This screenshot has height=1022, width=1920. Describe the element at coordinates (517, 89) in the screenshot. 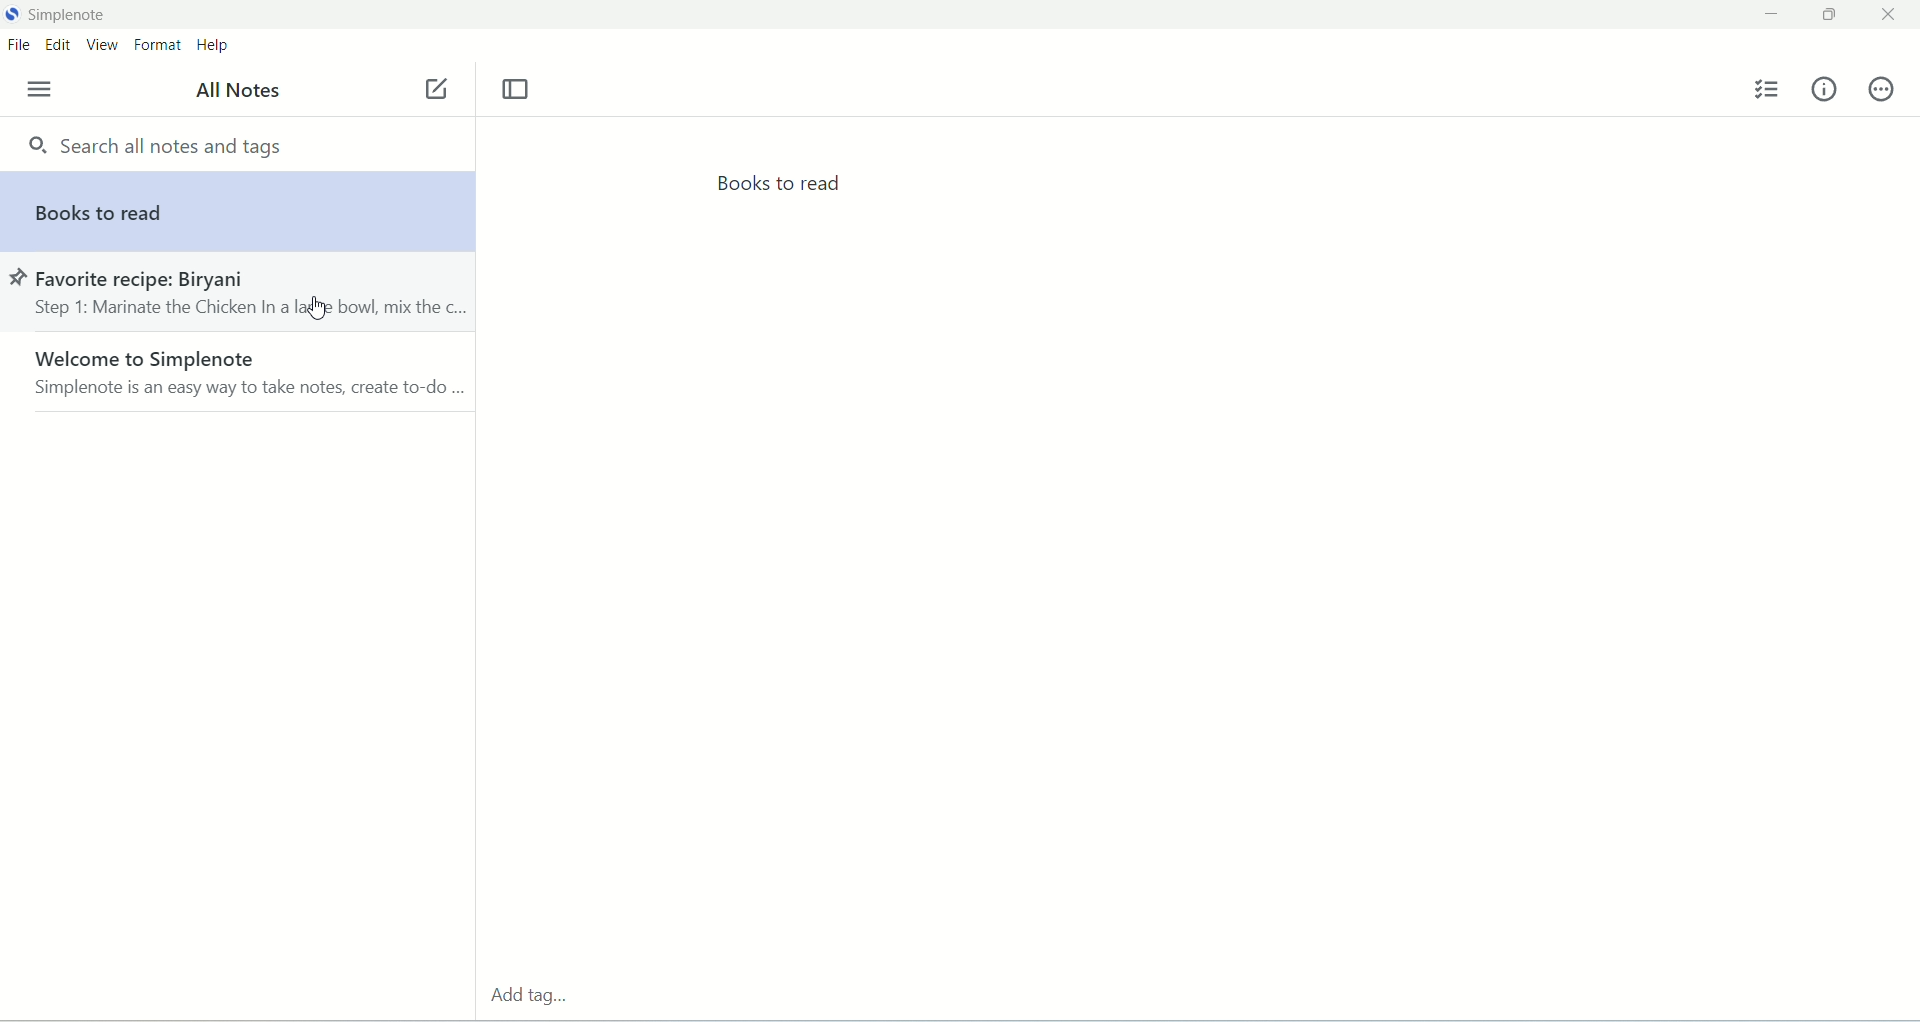

I see `toggle focus mode` at that location.